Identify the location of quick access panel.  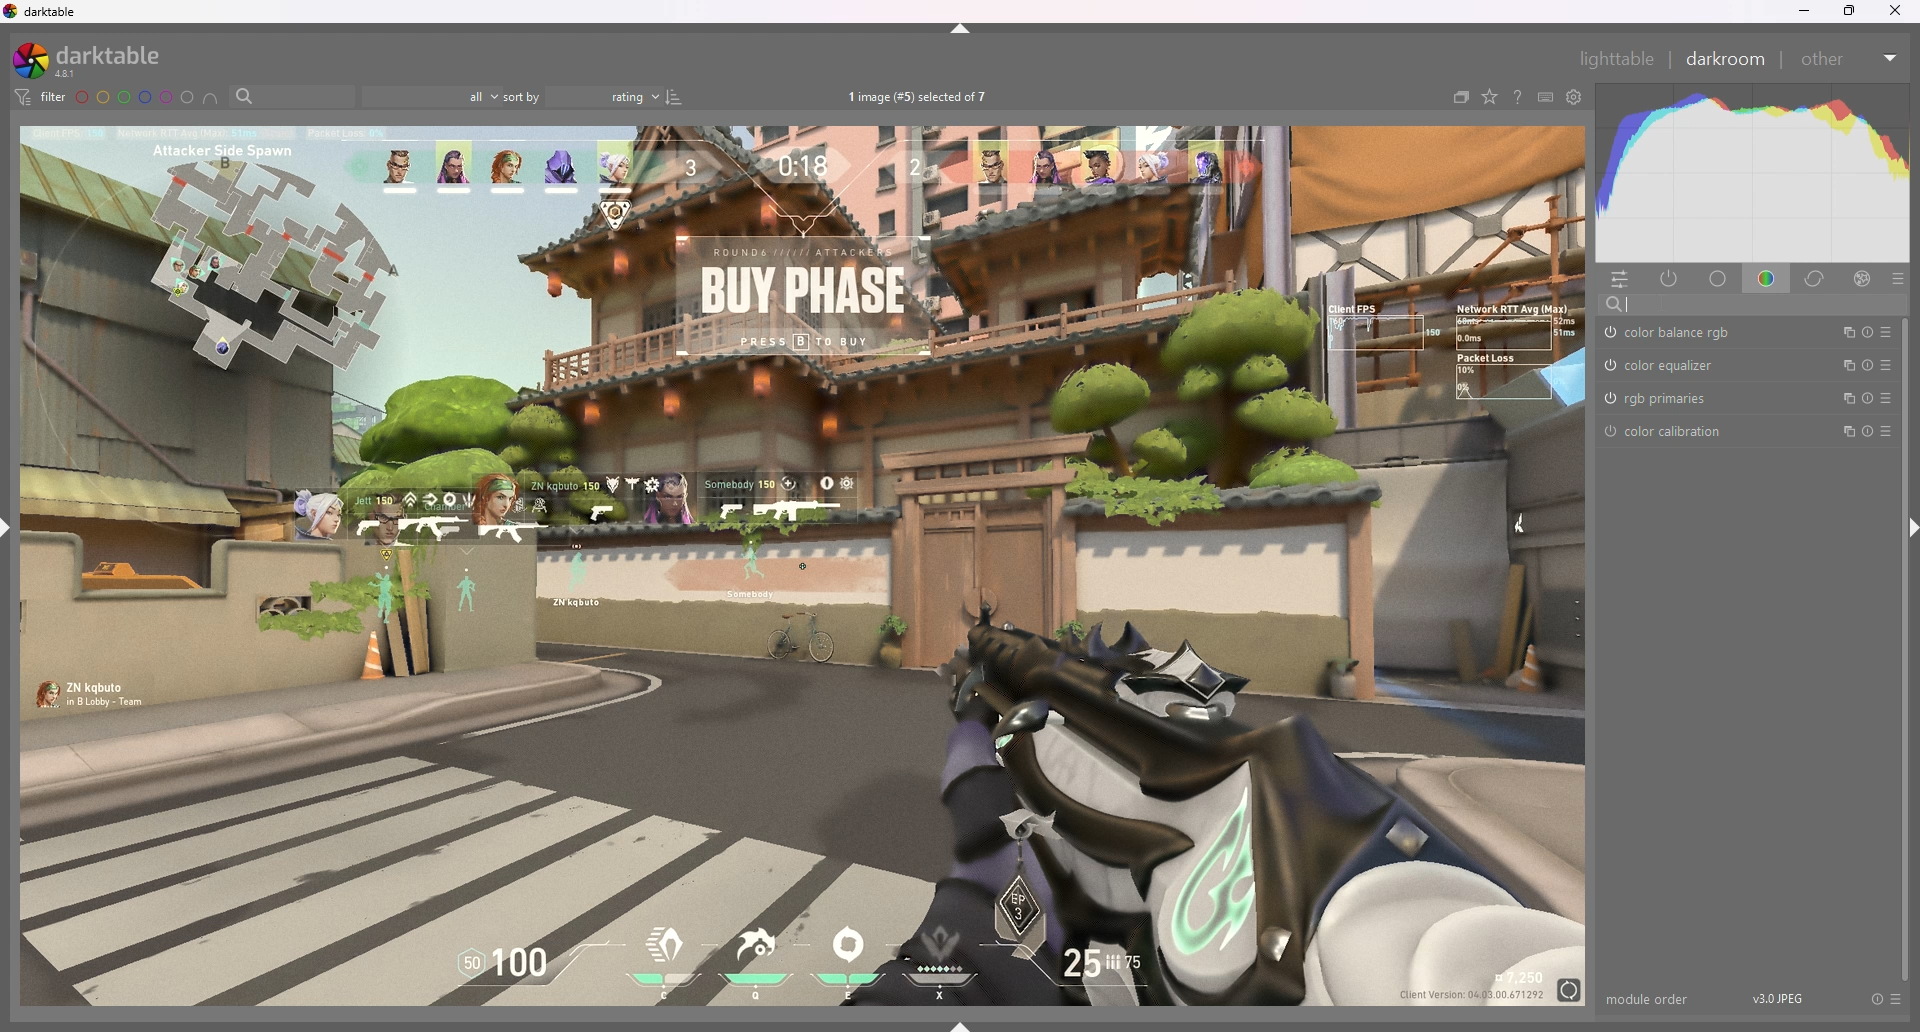
(1619, 281).